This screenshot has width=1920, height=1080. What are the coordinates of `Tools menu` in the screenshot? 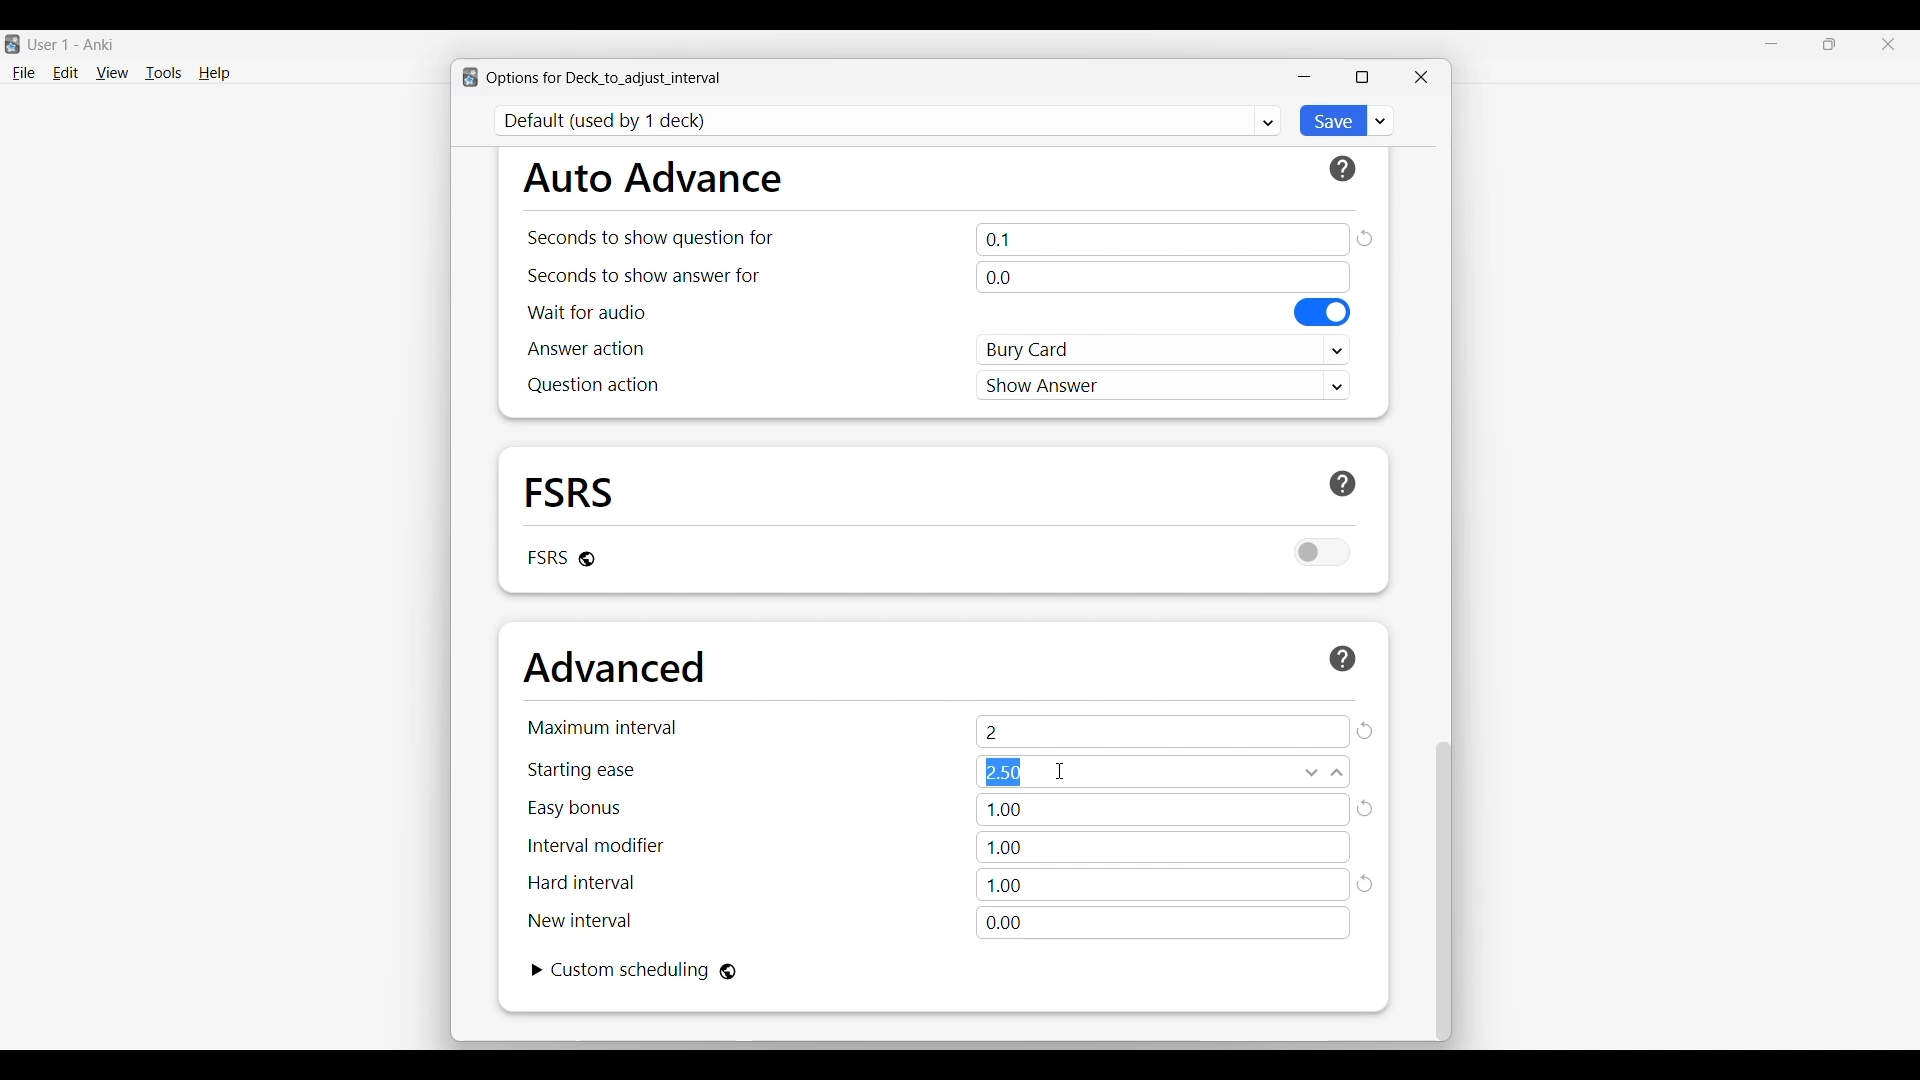 It's located at (164, 73).